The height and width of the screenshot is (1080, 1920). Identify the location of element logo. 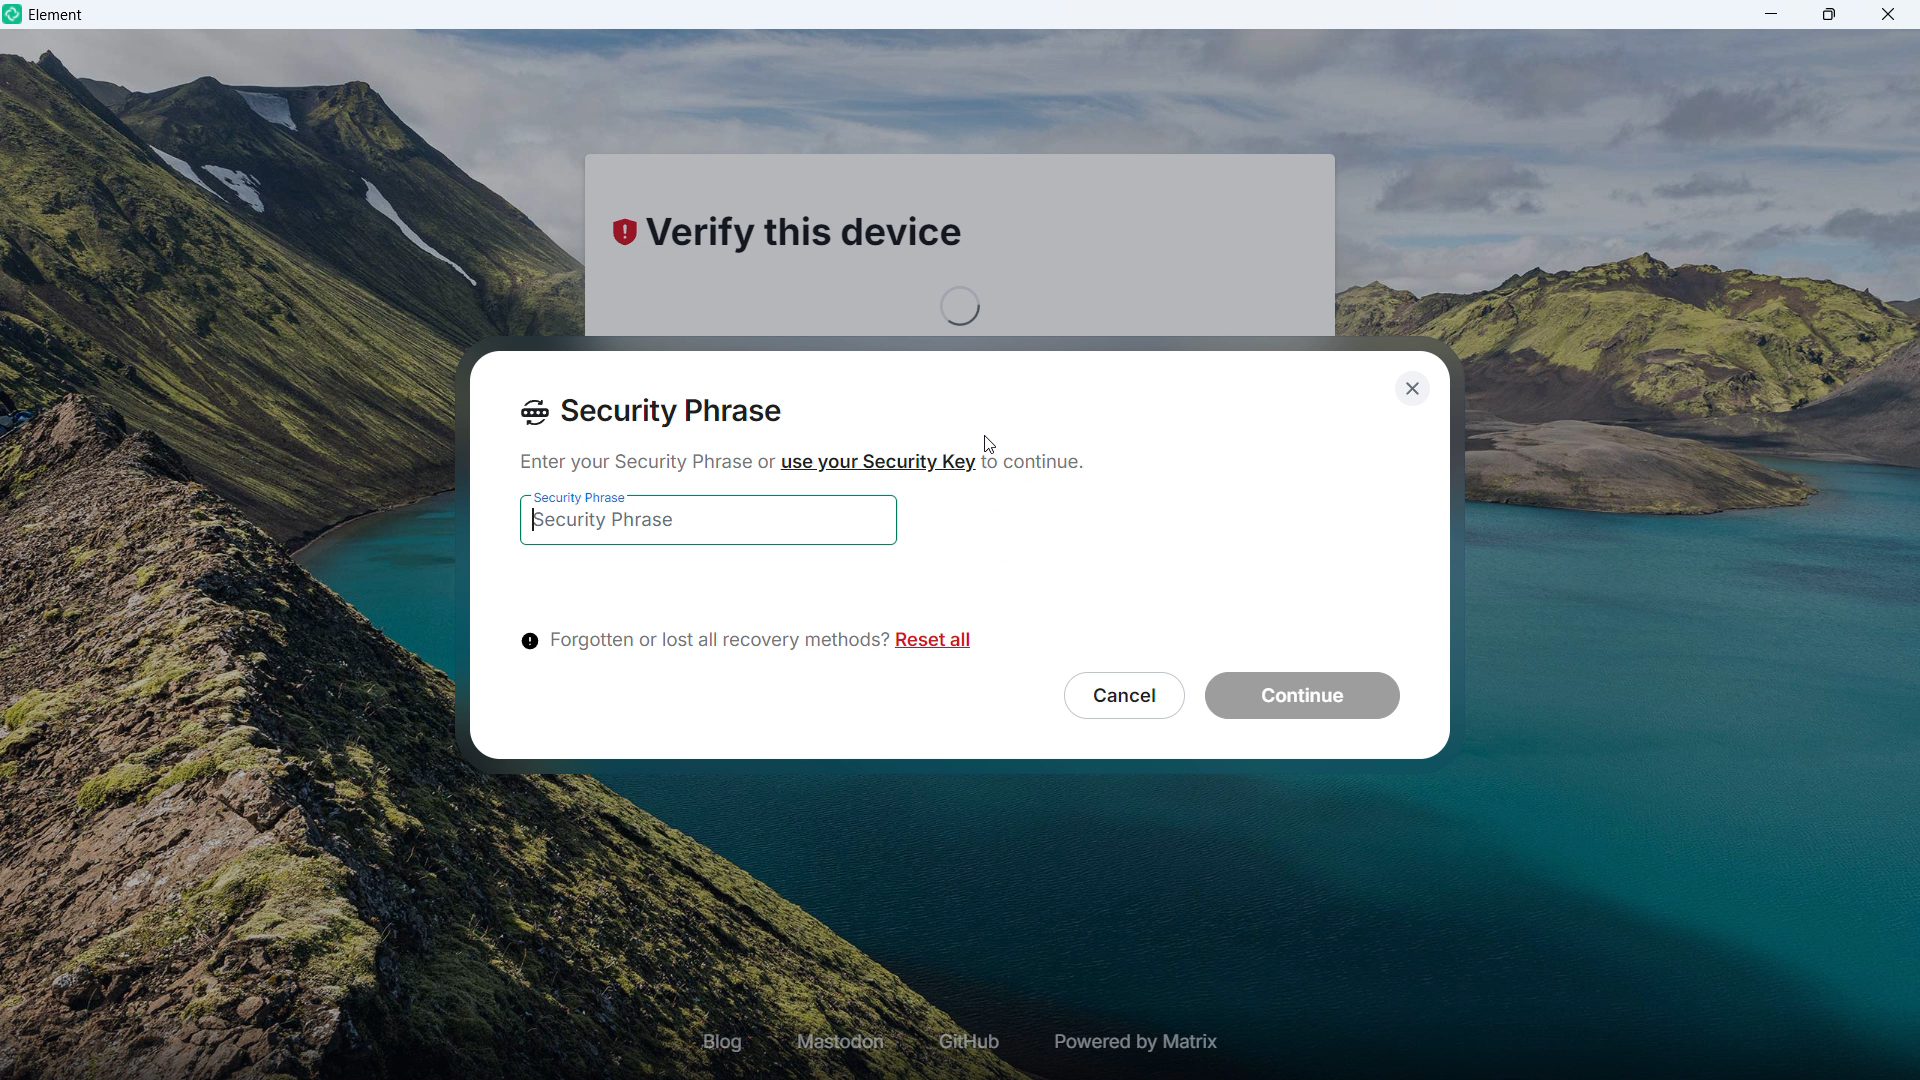
(15, 15).